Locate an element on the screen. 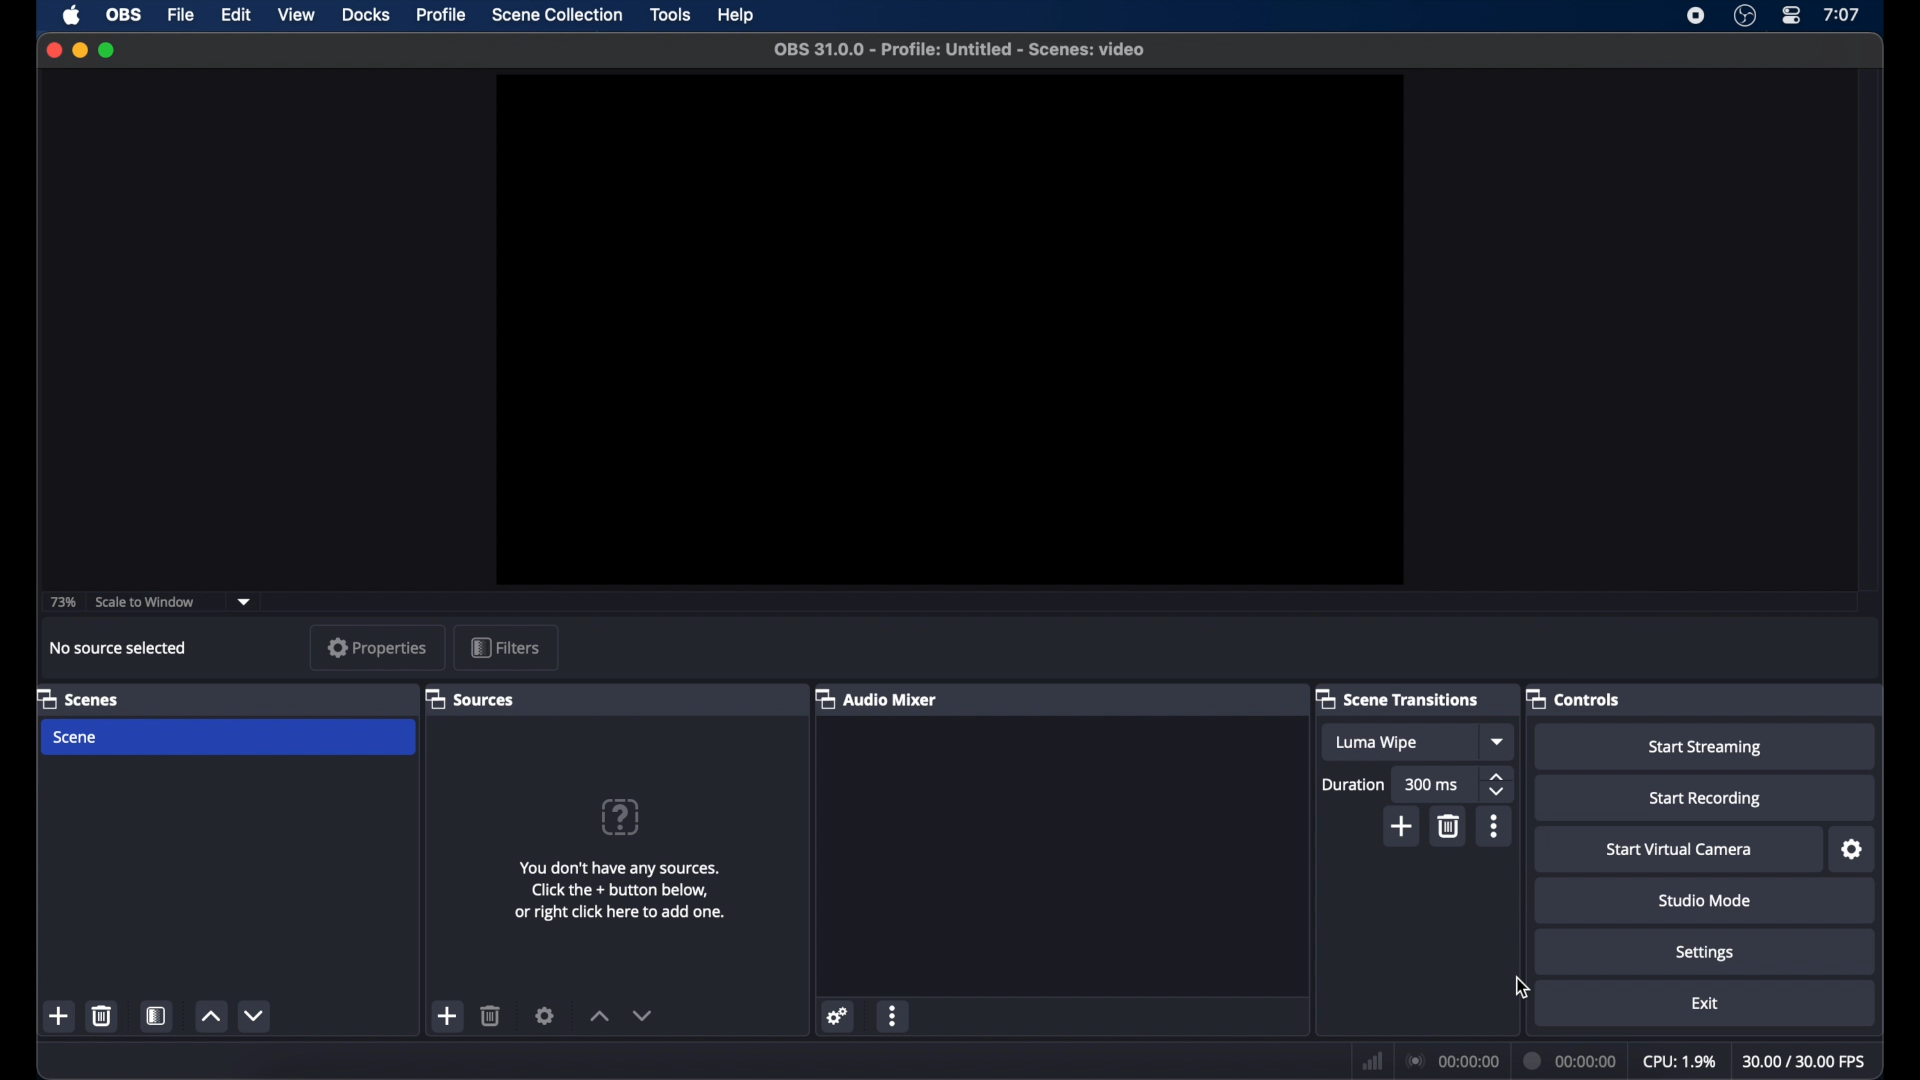 This screenshot has height=1080, width=1920. preview is located at coordinates (950, 330).